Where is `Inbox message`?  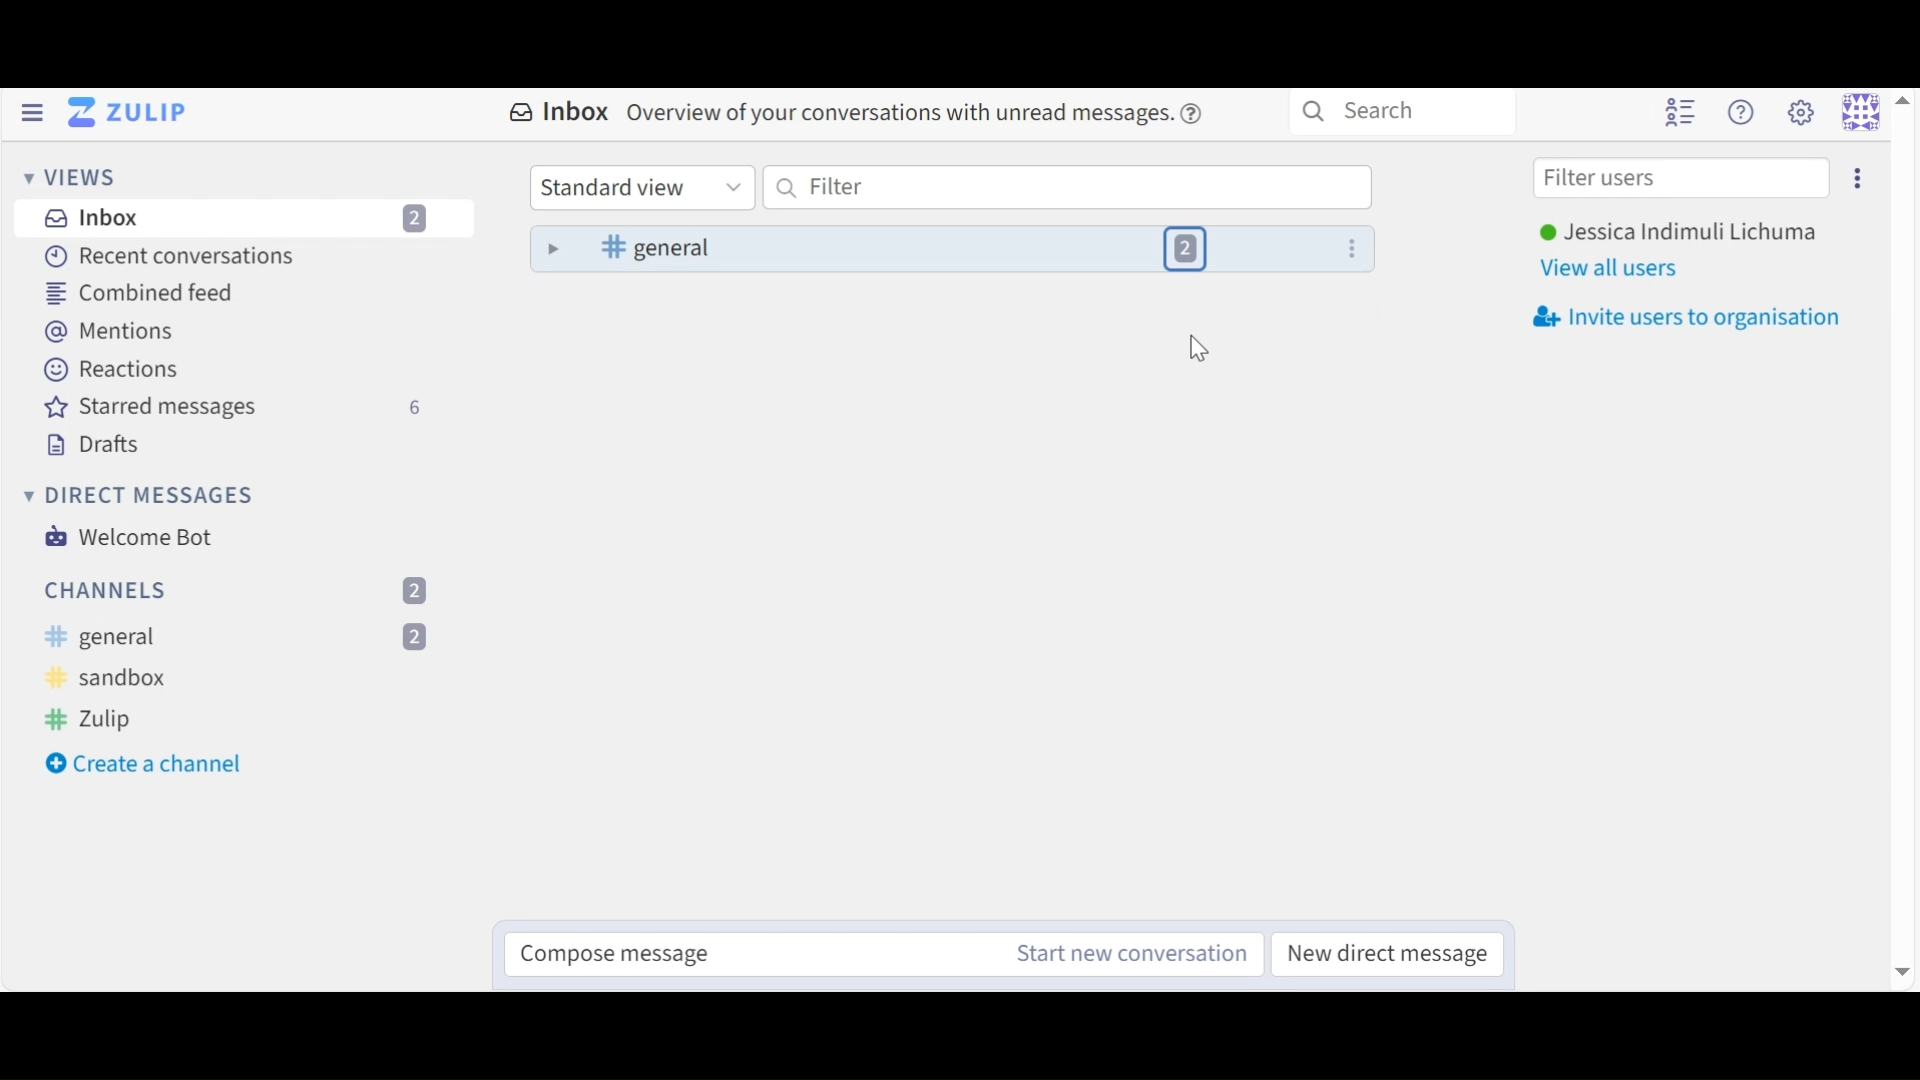
Inbox message is located at coordinates (950, 249).